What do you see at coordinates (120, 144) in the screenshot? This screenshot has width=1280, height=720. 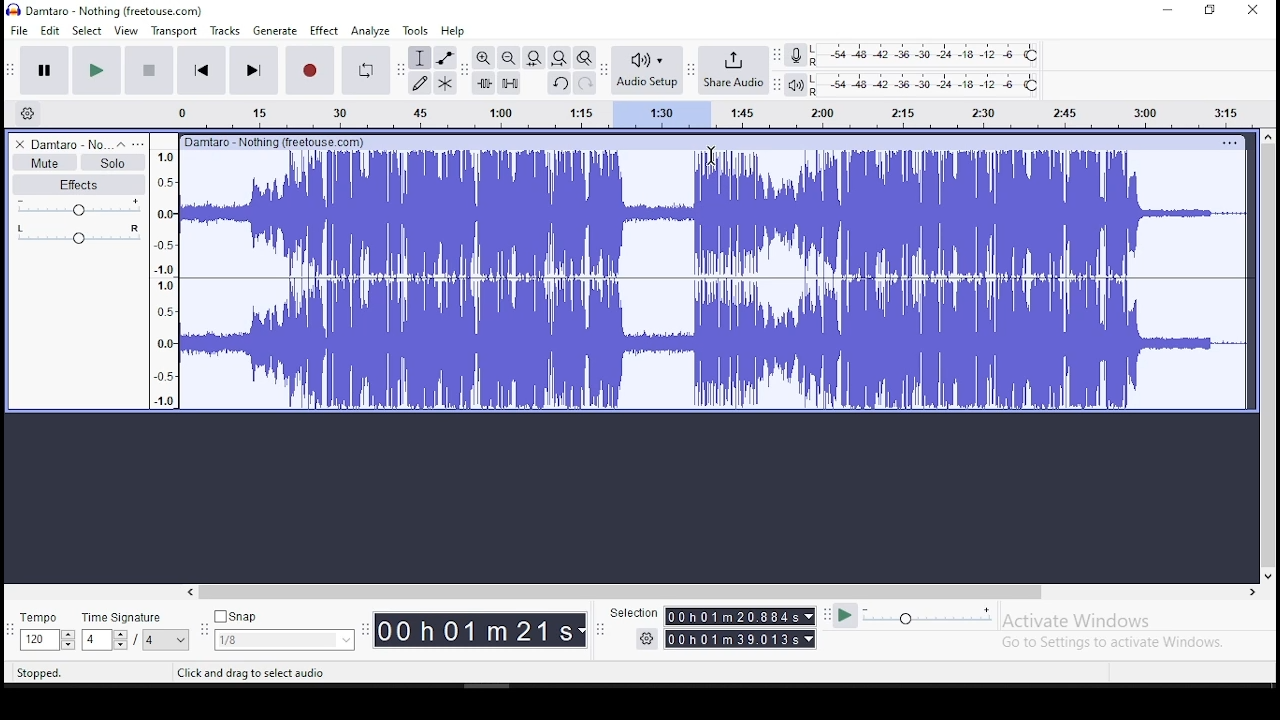 I see `collapse` at bounding box center [120, 144].